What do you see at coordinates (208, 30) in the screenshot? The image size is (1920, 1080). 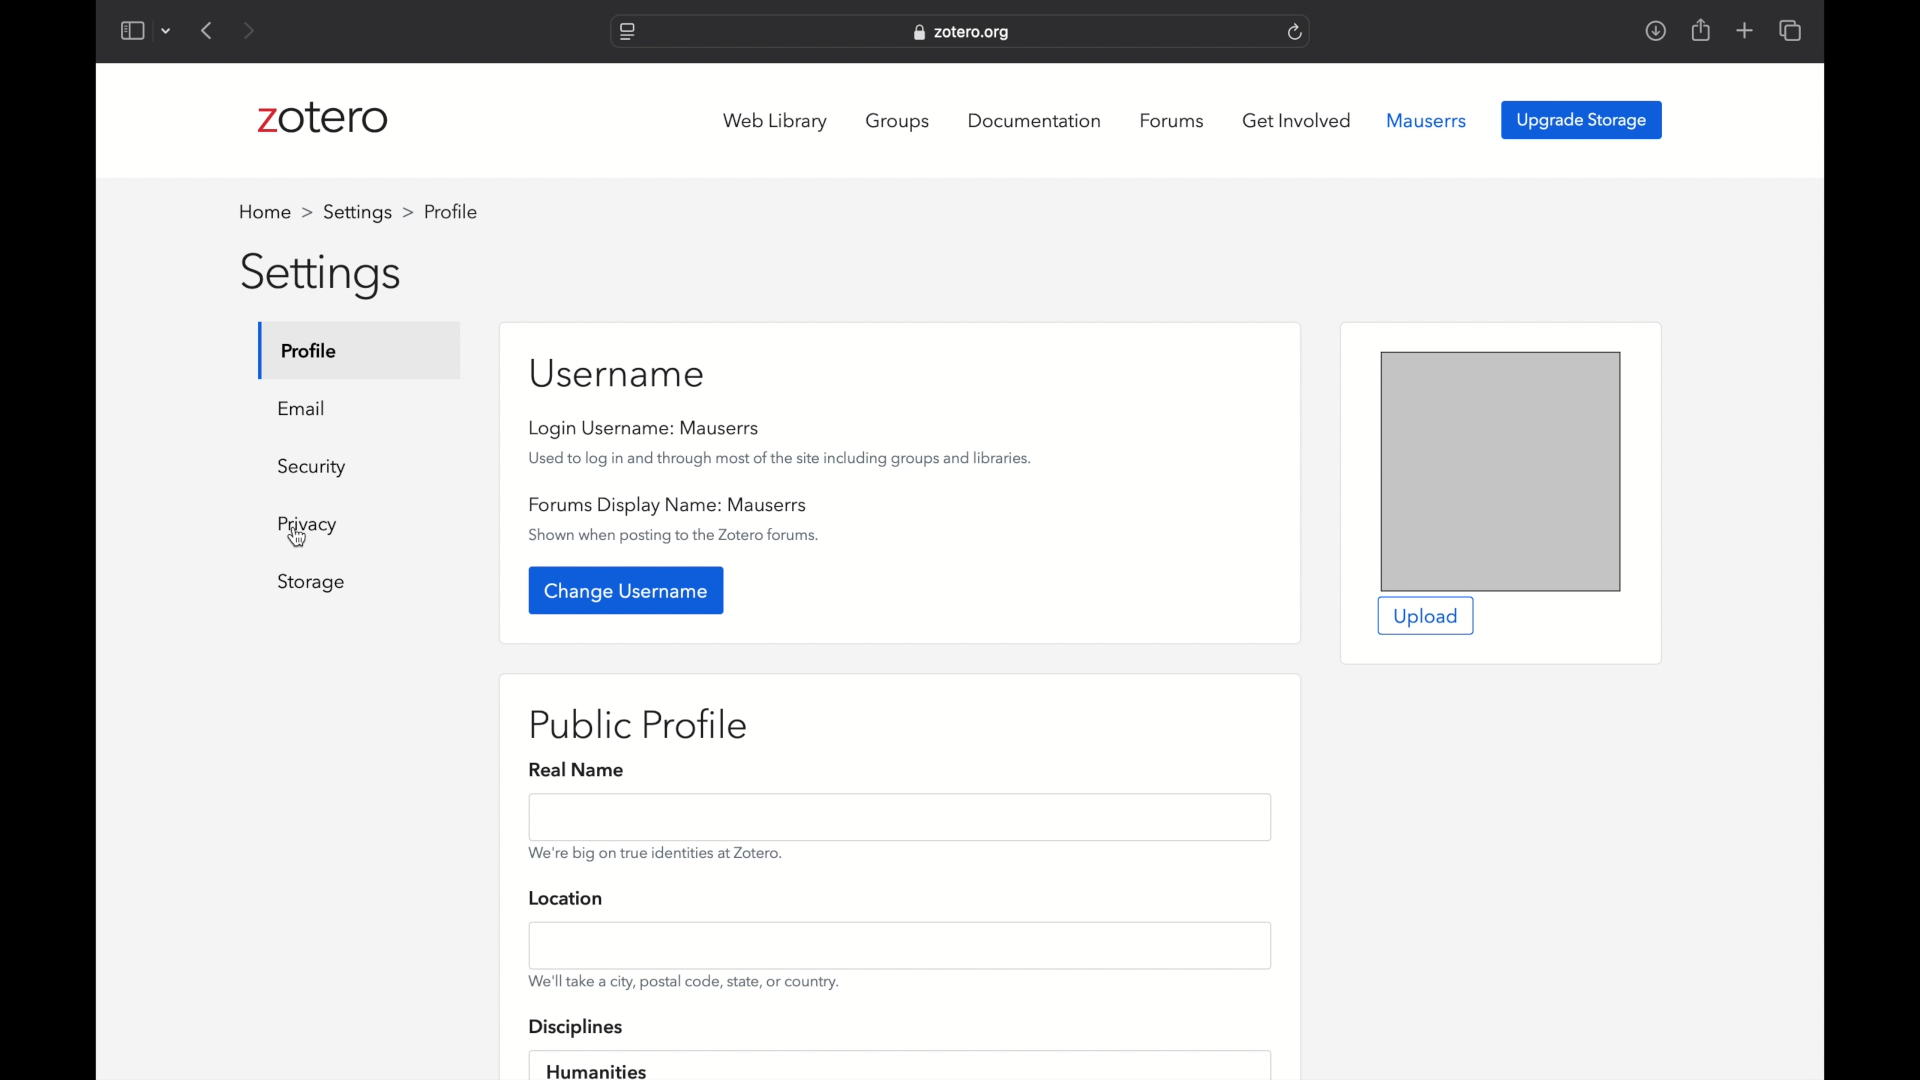 I see `previous` at bounding box center [208, 30].